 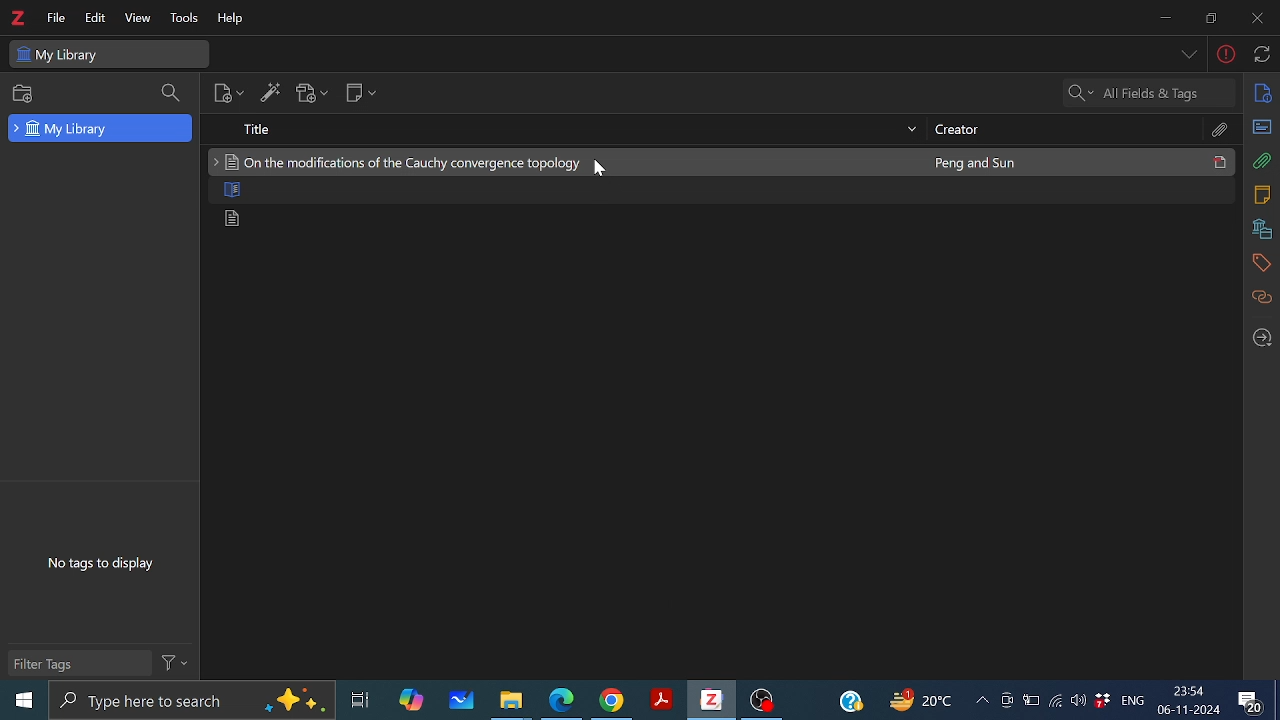 I want to click on Bookark, so click(x=1262, y=264).